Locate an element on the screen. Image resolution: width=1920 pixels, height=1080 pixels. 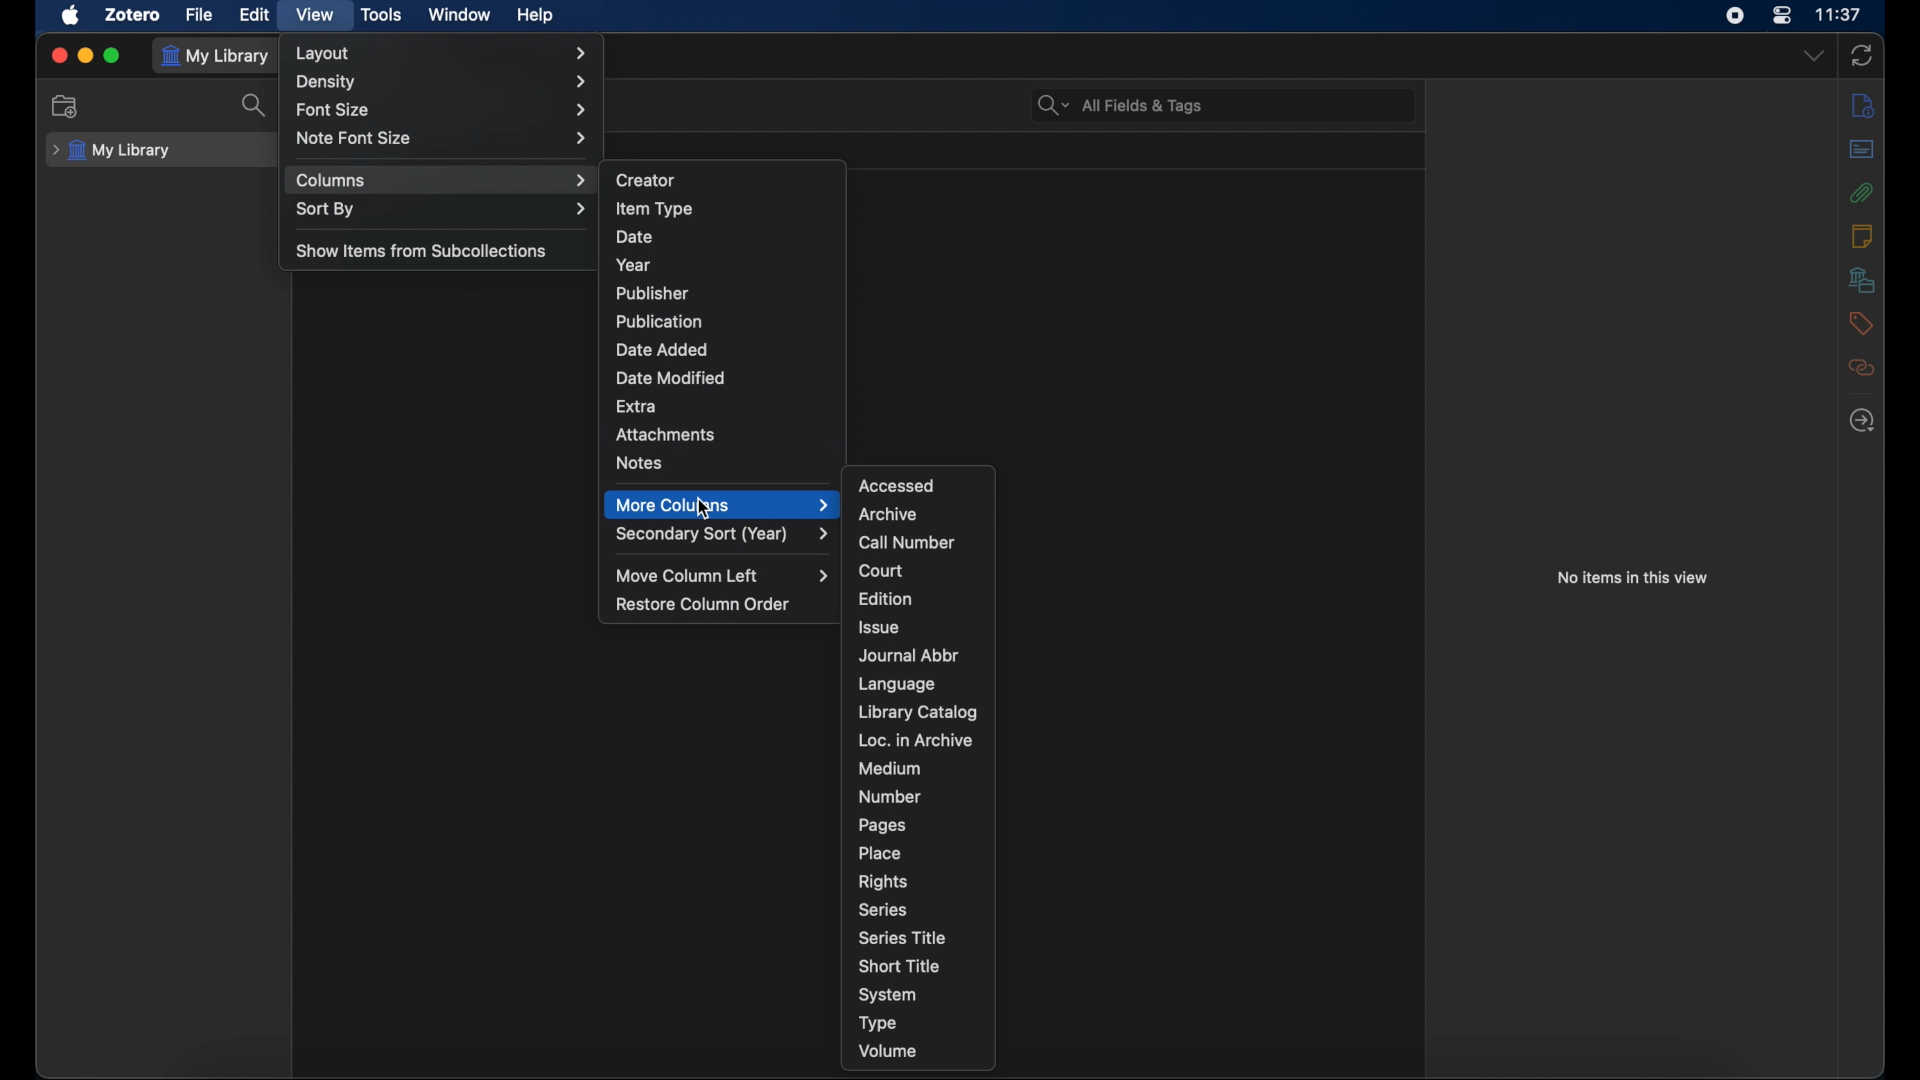
publication is located at coordinates (658, 320).